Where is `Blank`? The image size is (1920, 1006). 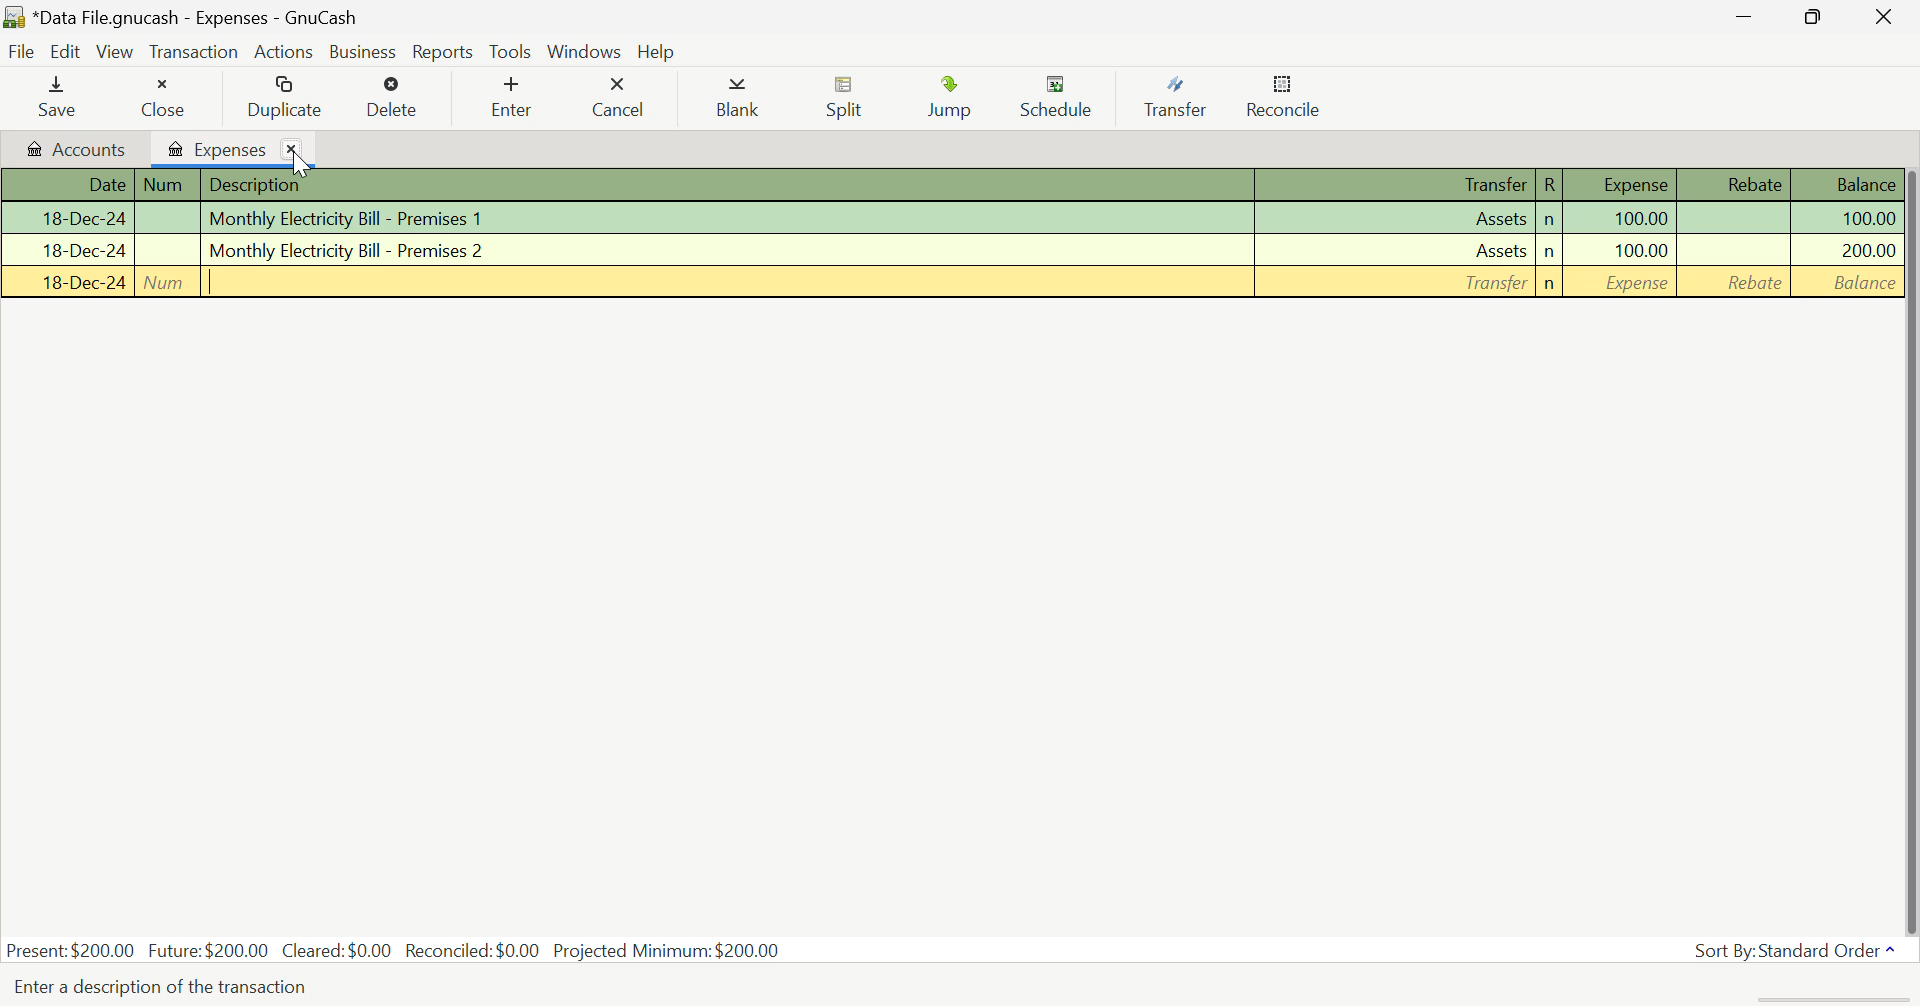 Blank is located at coordinates (736, 98).